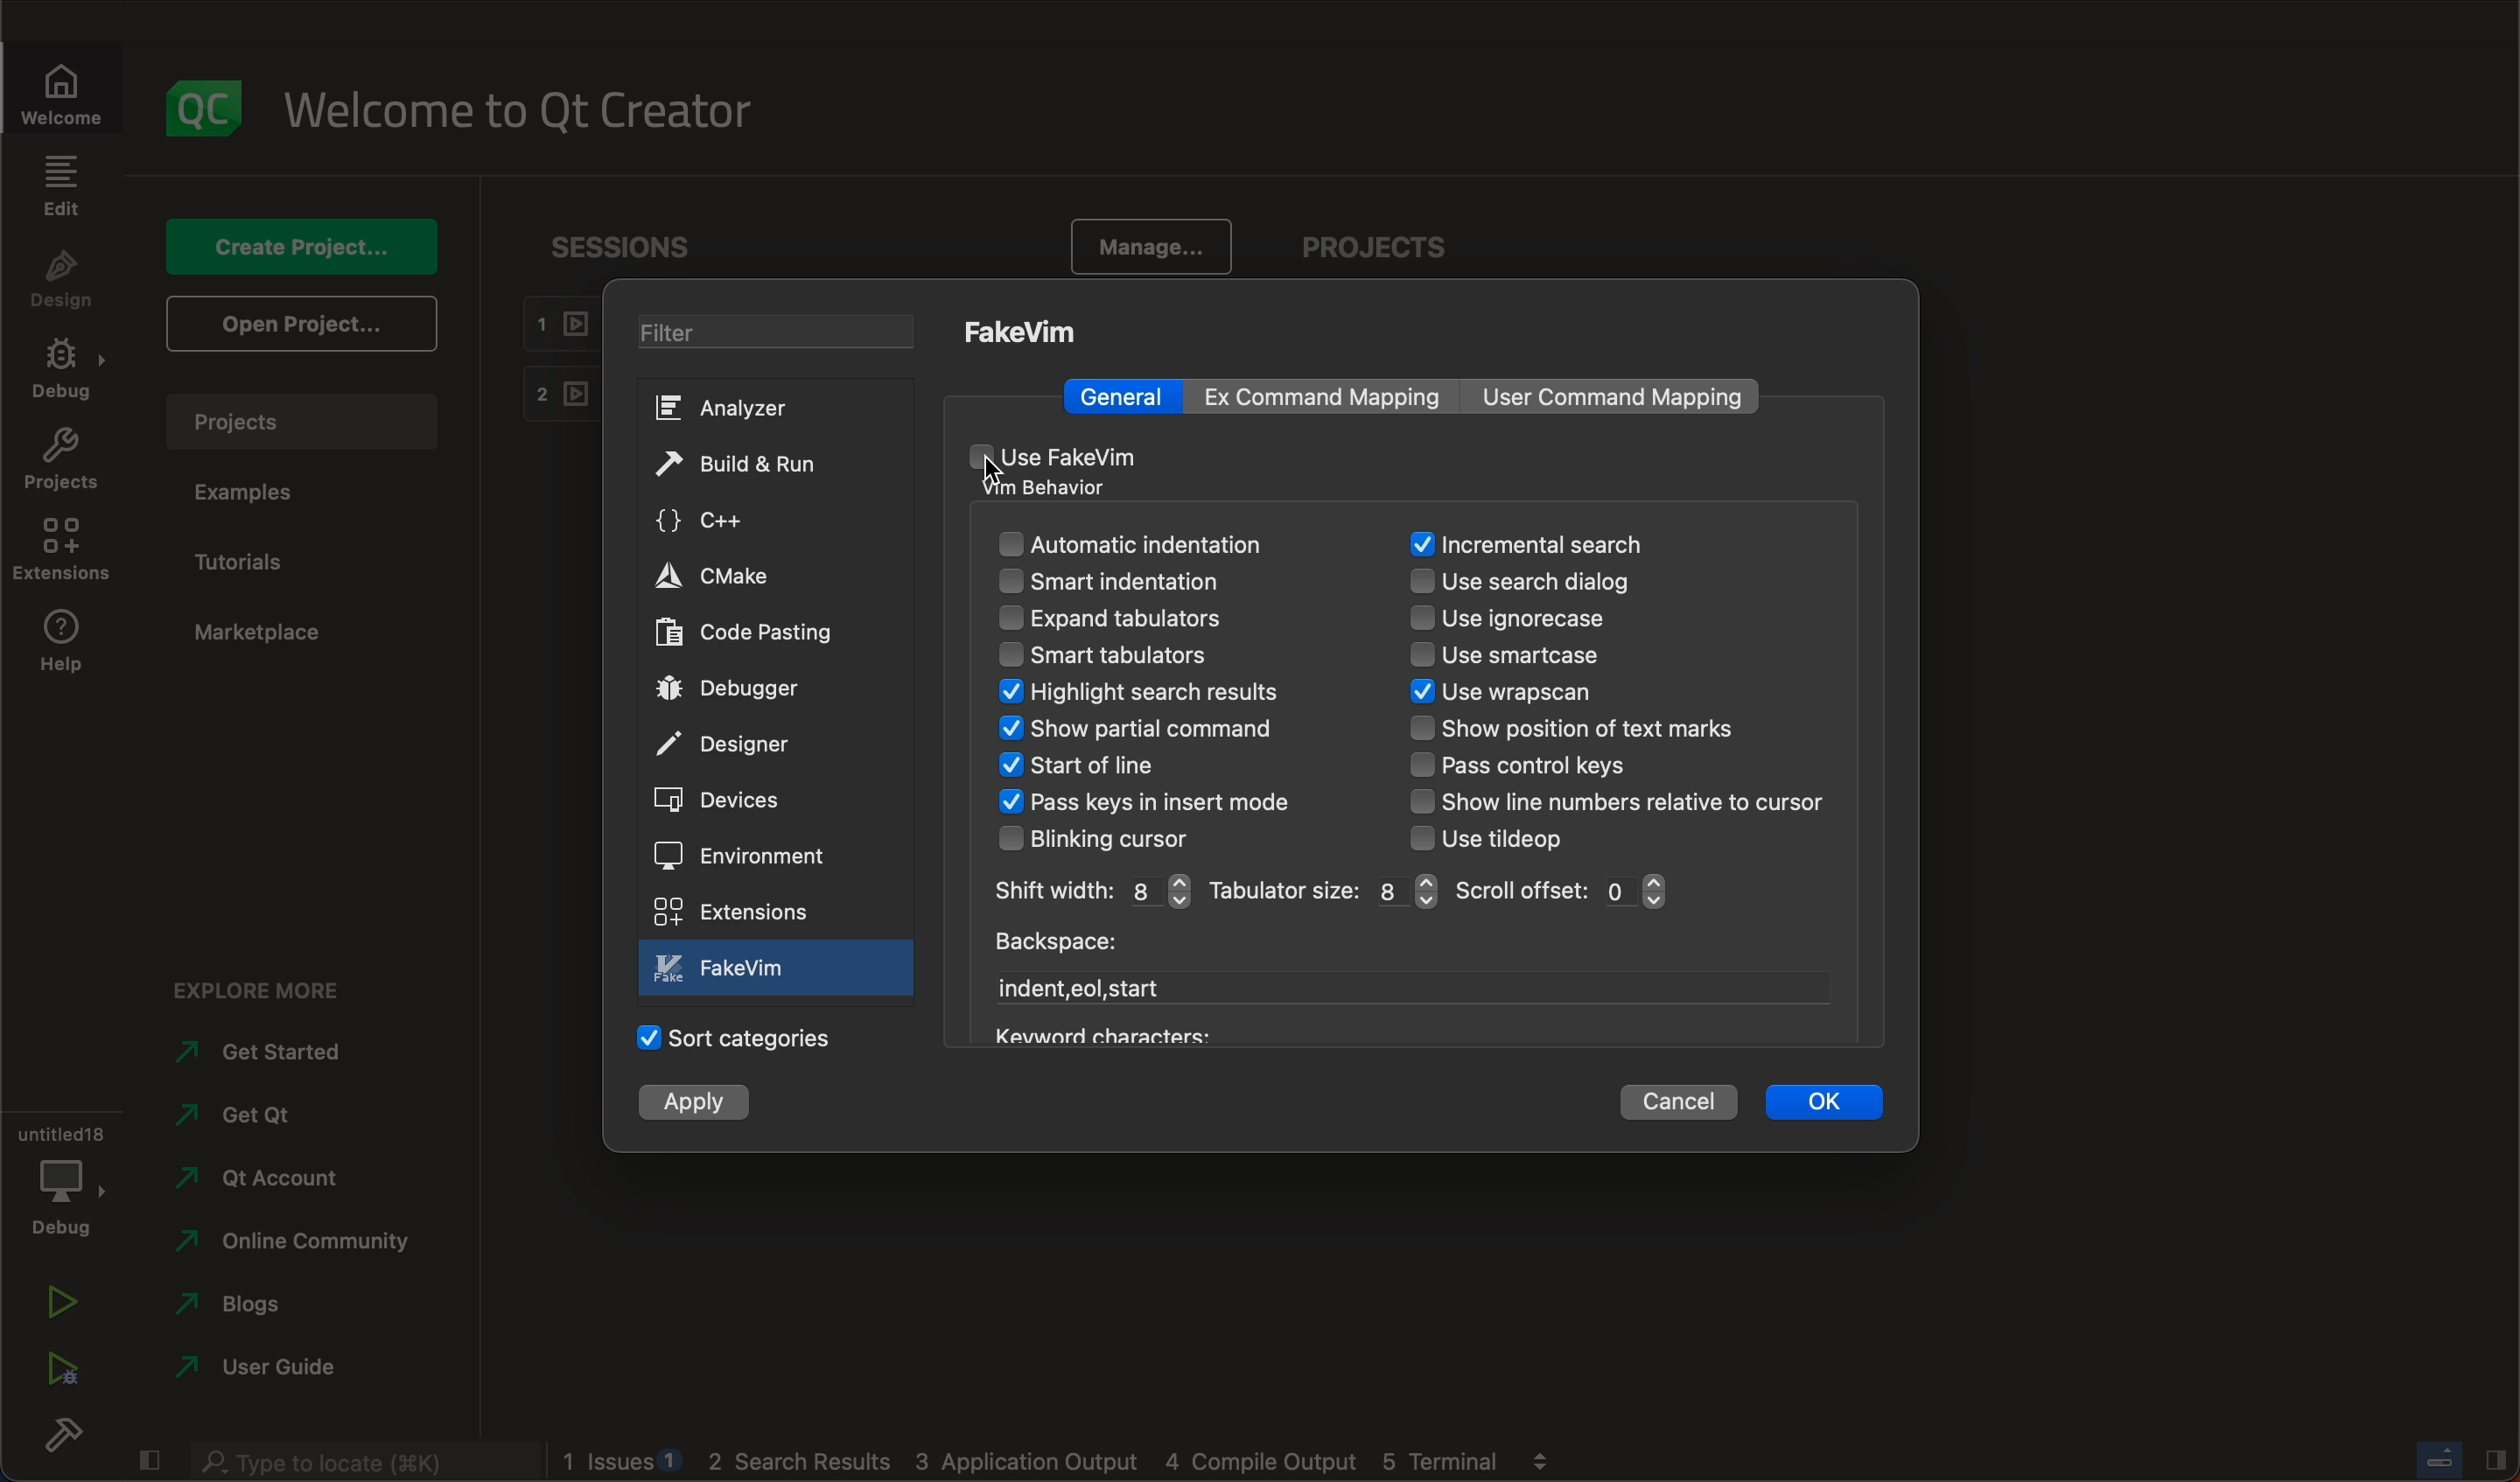 The width and height of the screenshot is (2520, 1482). I want to click on ok, so click(1824, 1104).